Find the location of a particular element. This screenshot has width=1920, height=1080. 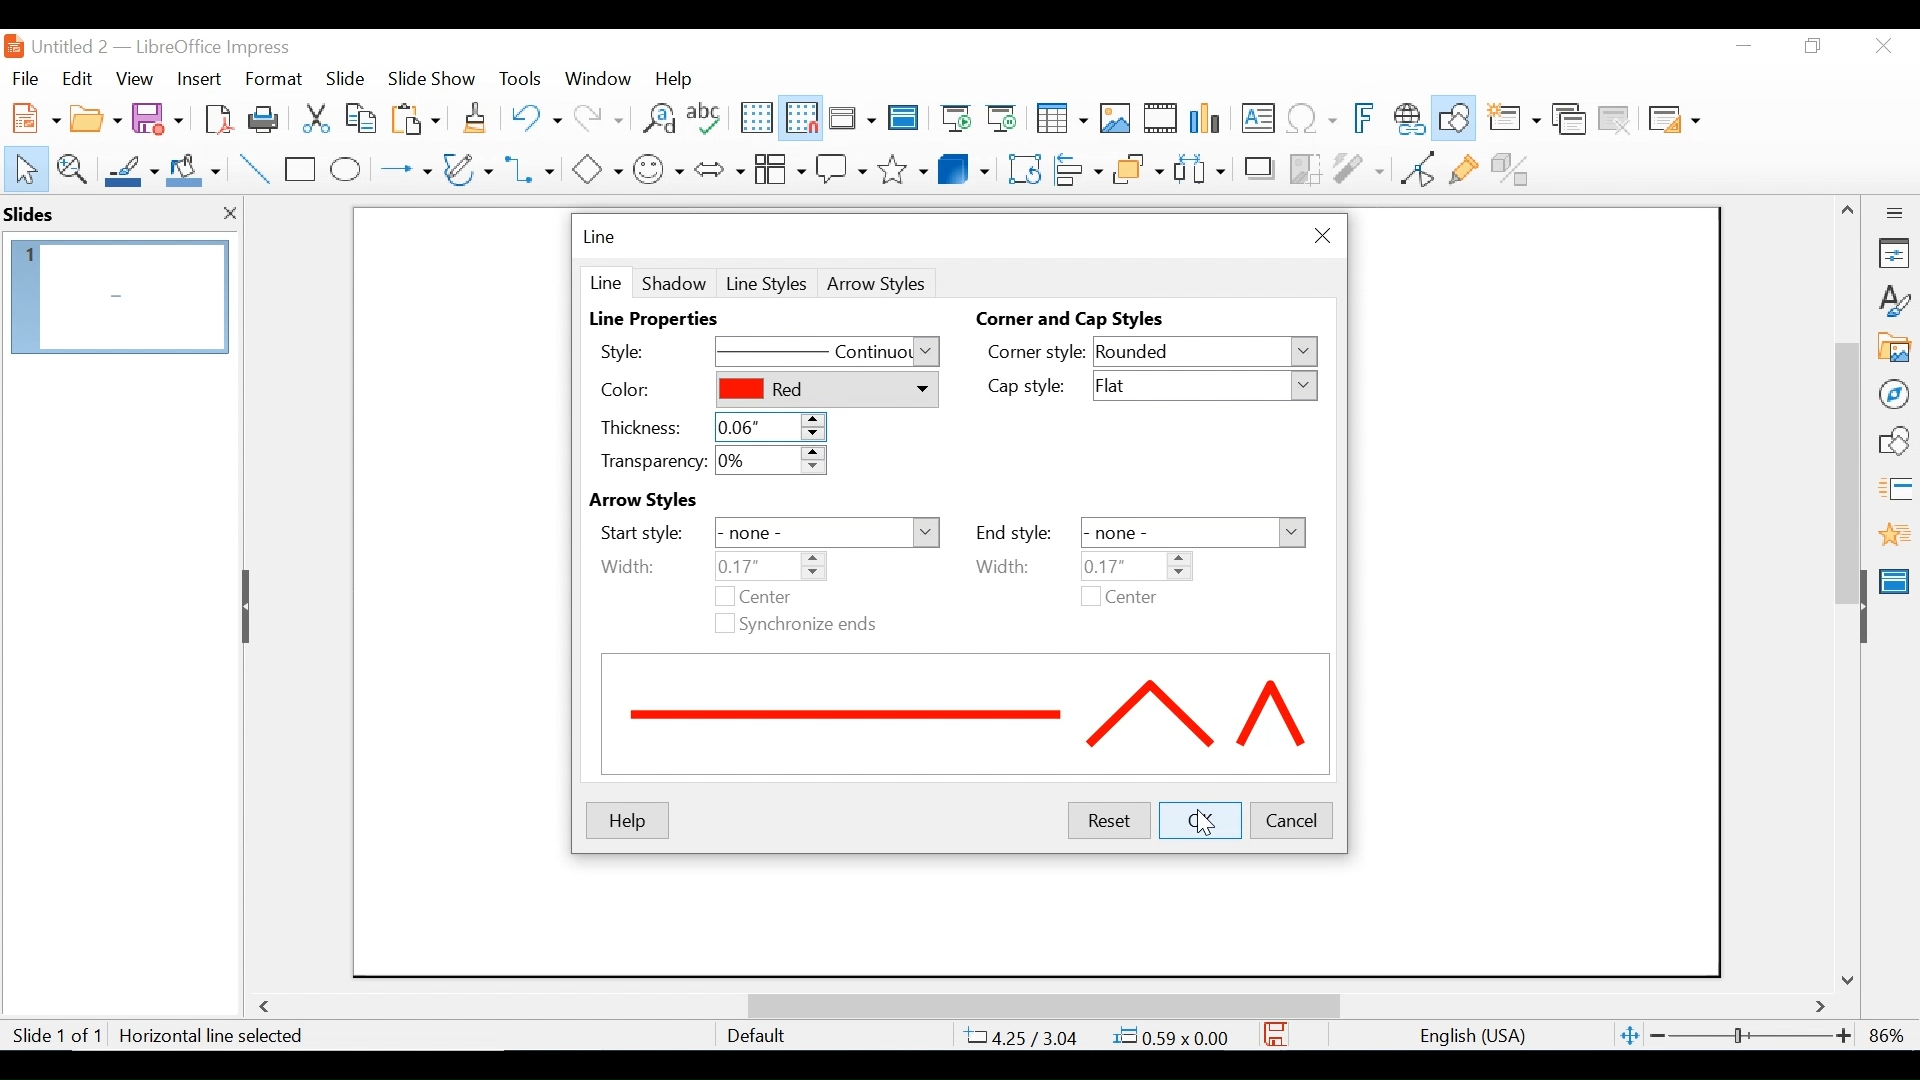

Shadow Image is located at coordinates (1261, 167).